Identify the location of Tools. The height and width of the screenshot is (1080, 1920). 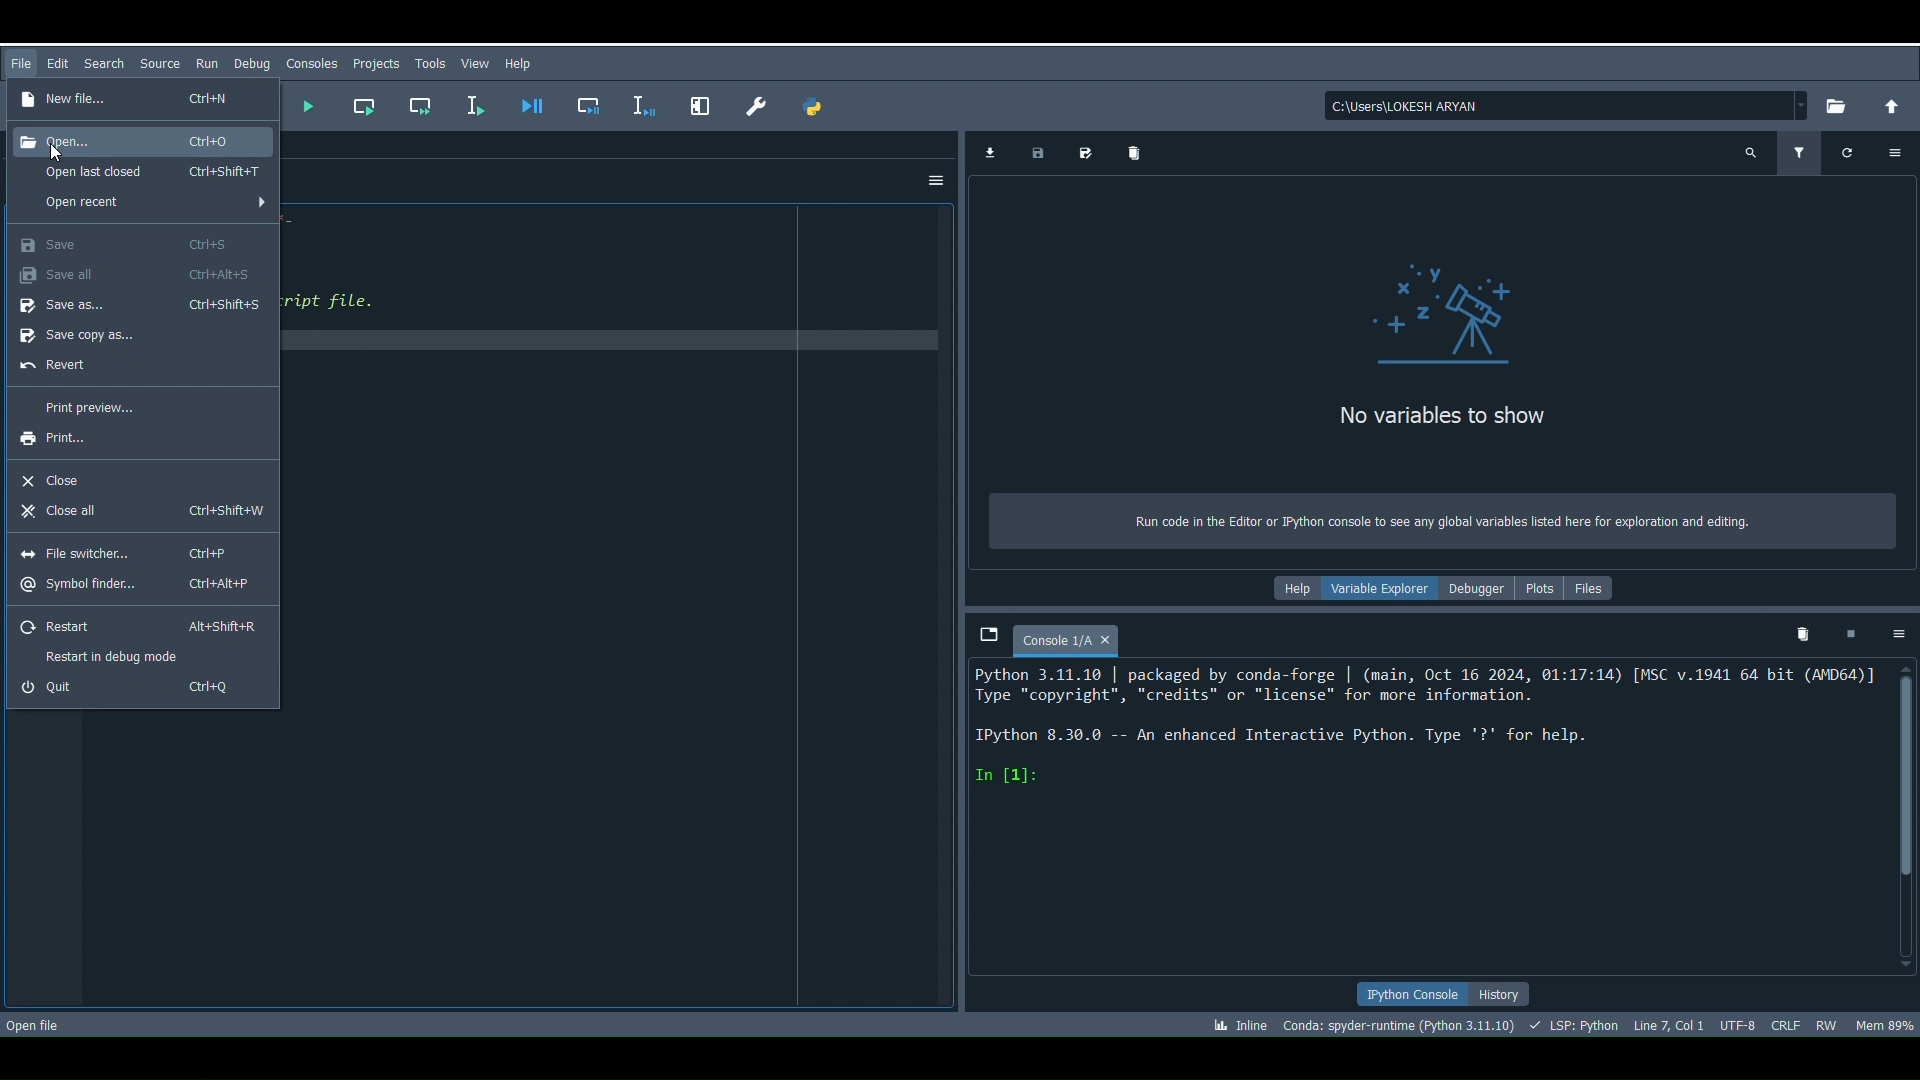
(427, 66).